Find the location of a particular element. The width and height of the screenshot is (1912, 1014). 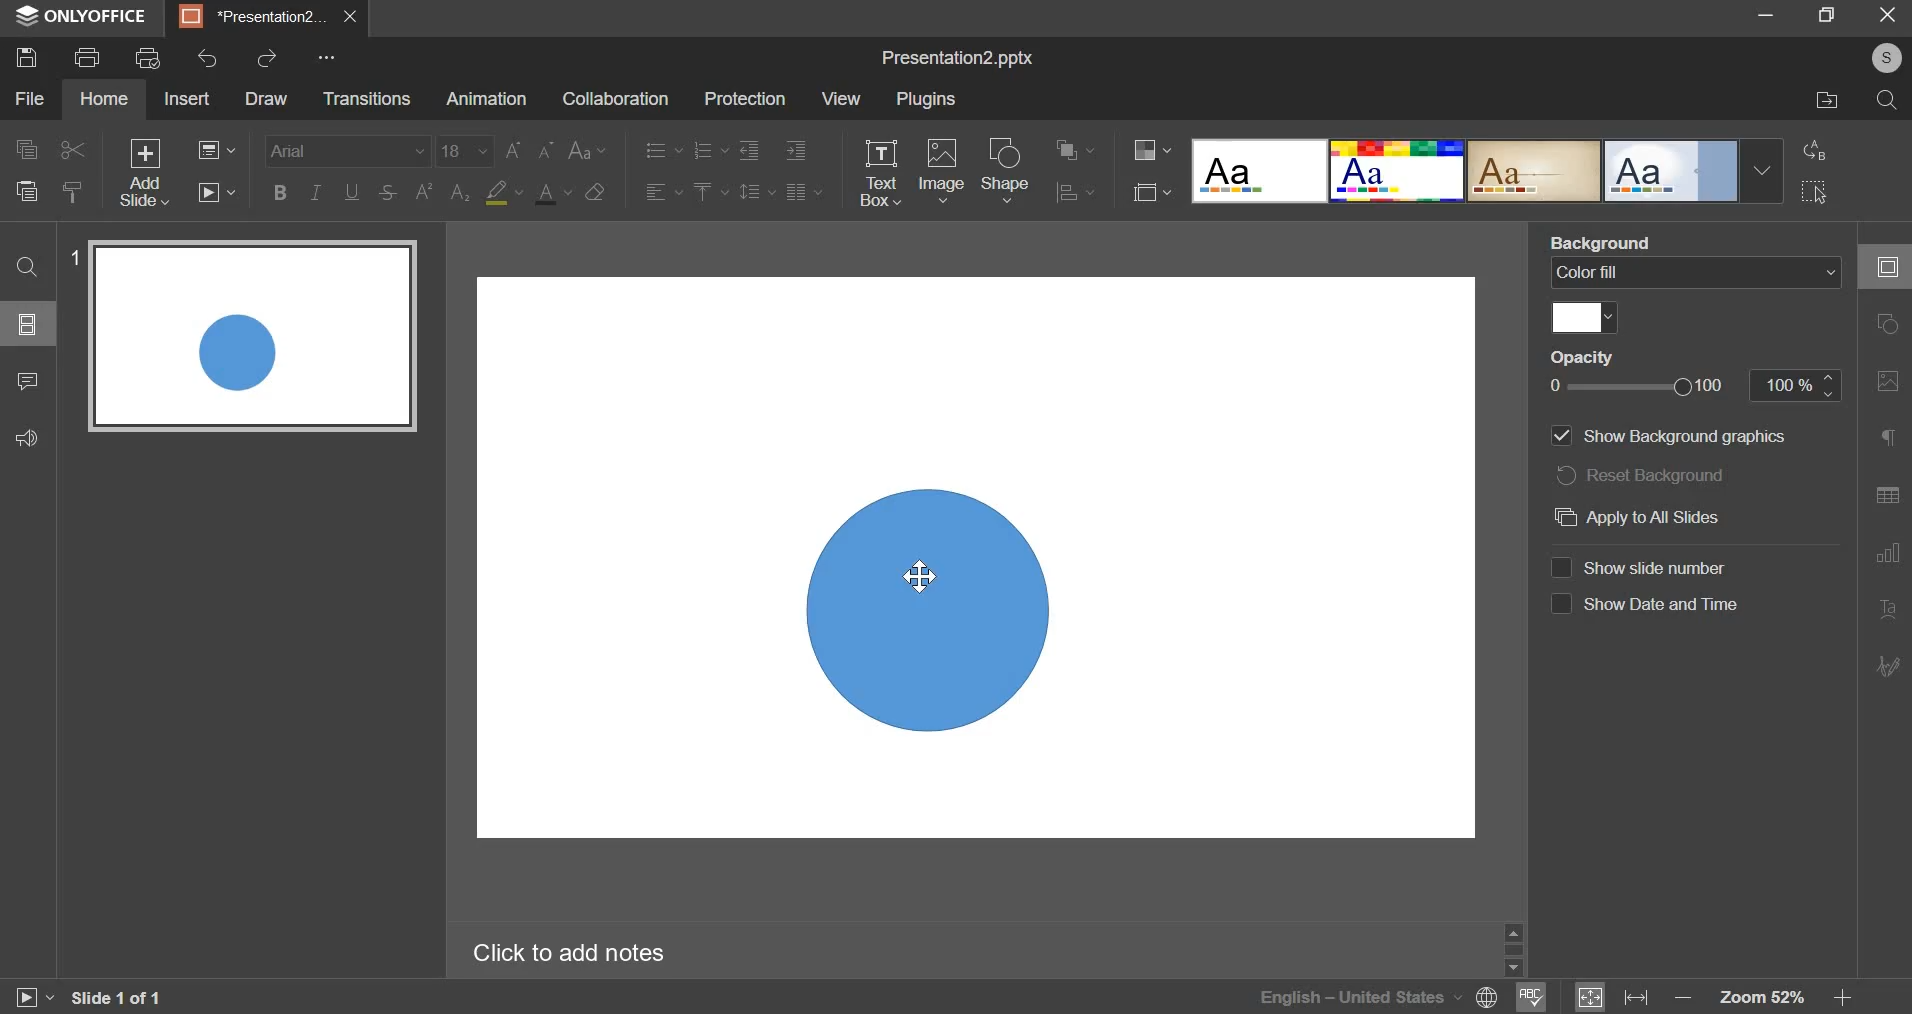

 is located at coordinates (328, 56).